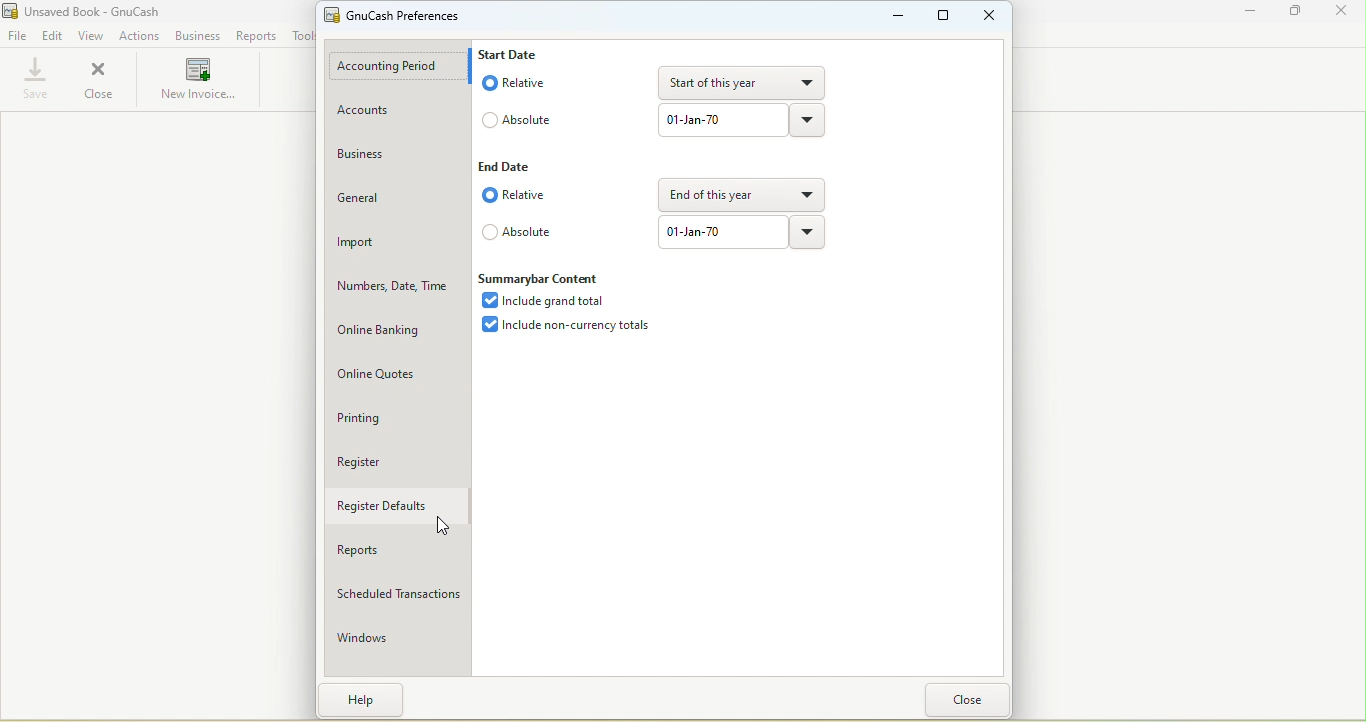 This screenshot has height=722, width=1366. What do you see at coordinates (575, 328) in the screenshot?
I see `Include non-currency totals` at bounding box center [575, 328].